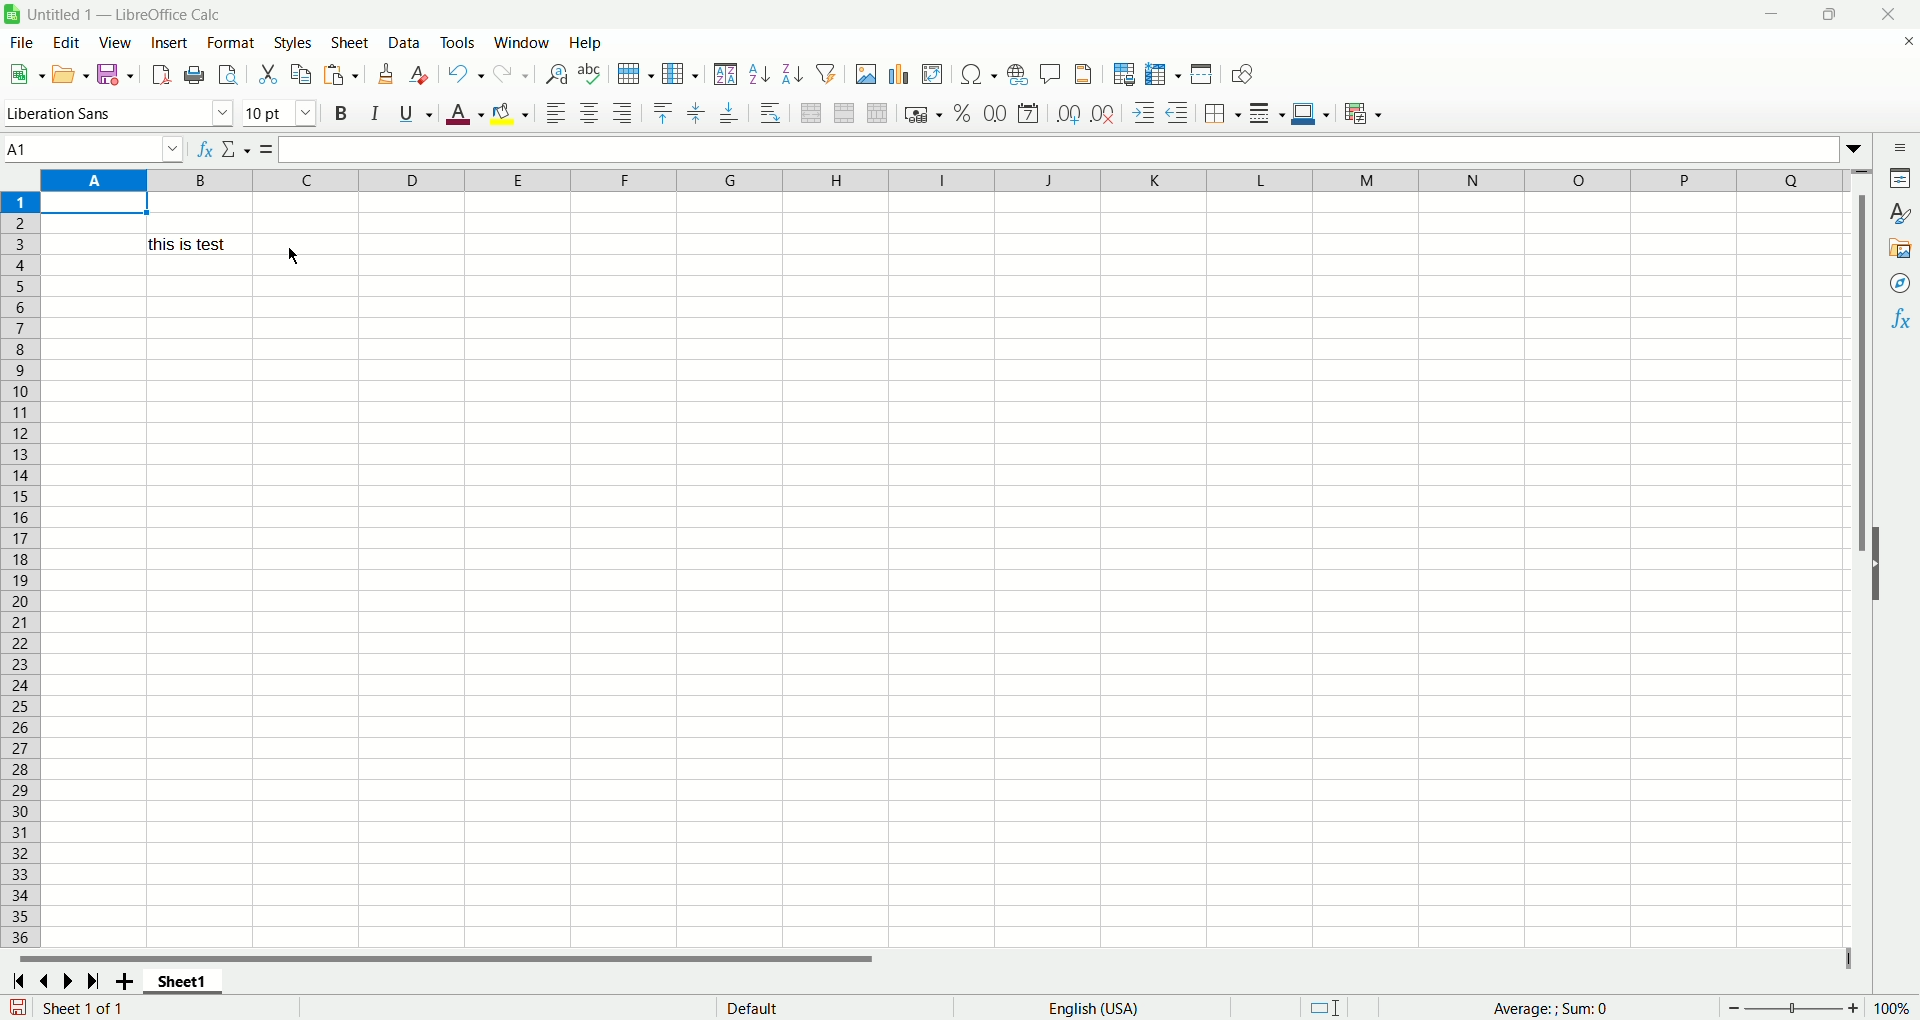 This screenshot has width=1920, height=1020. I want to click on navigator, so click(1901, 282).